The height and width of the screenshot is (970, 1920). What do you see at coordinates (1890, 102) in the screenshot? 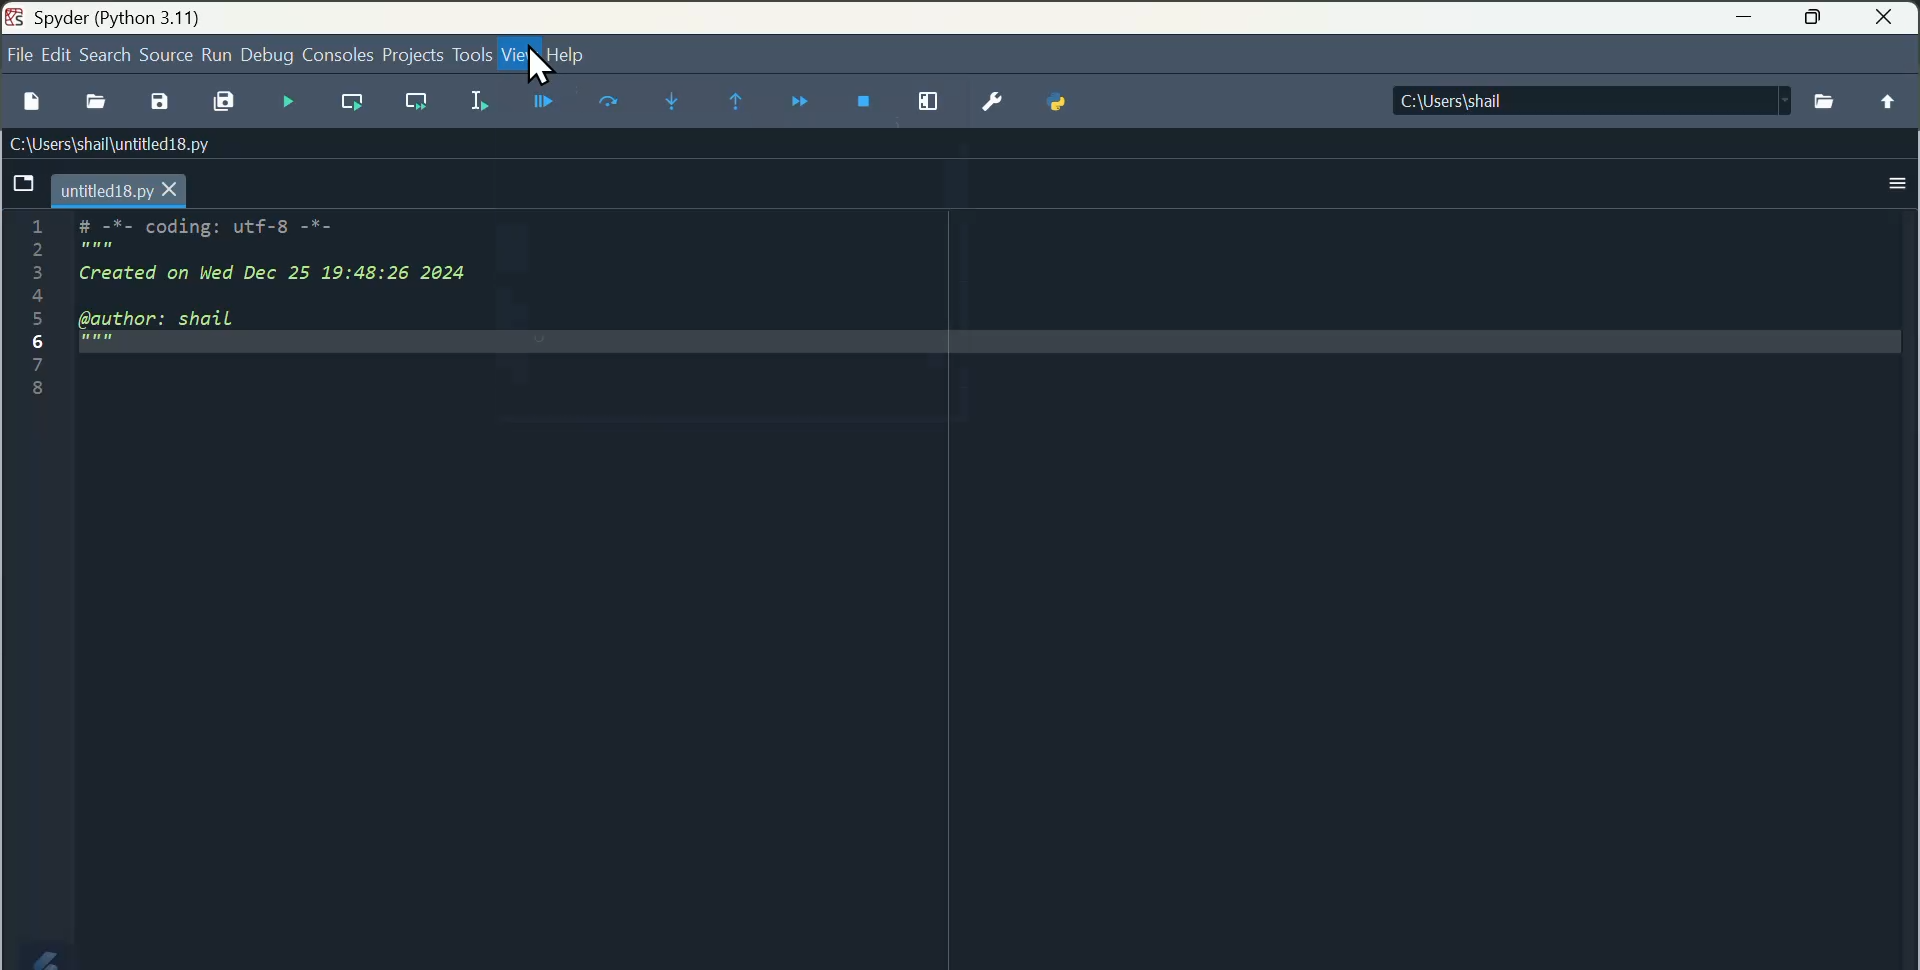
I see `change to parent directory` at bounding box center [1890, 102].